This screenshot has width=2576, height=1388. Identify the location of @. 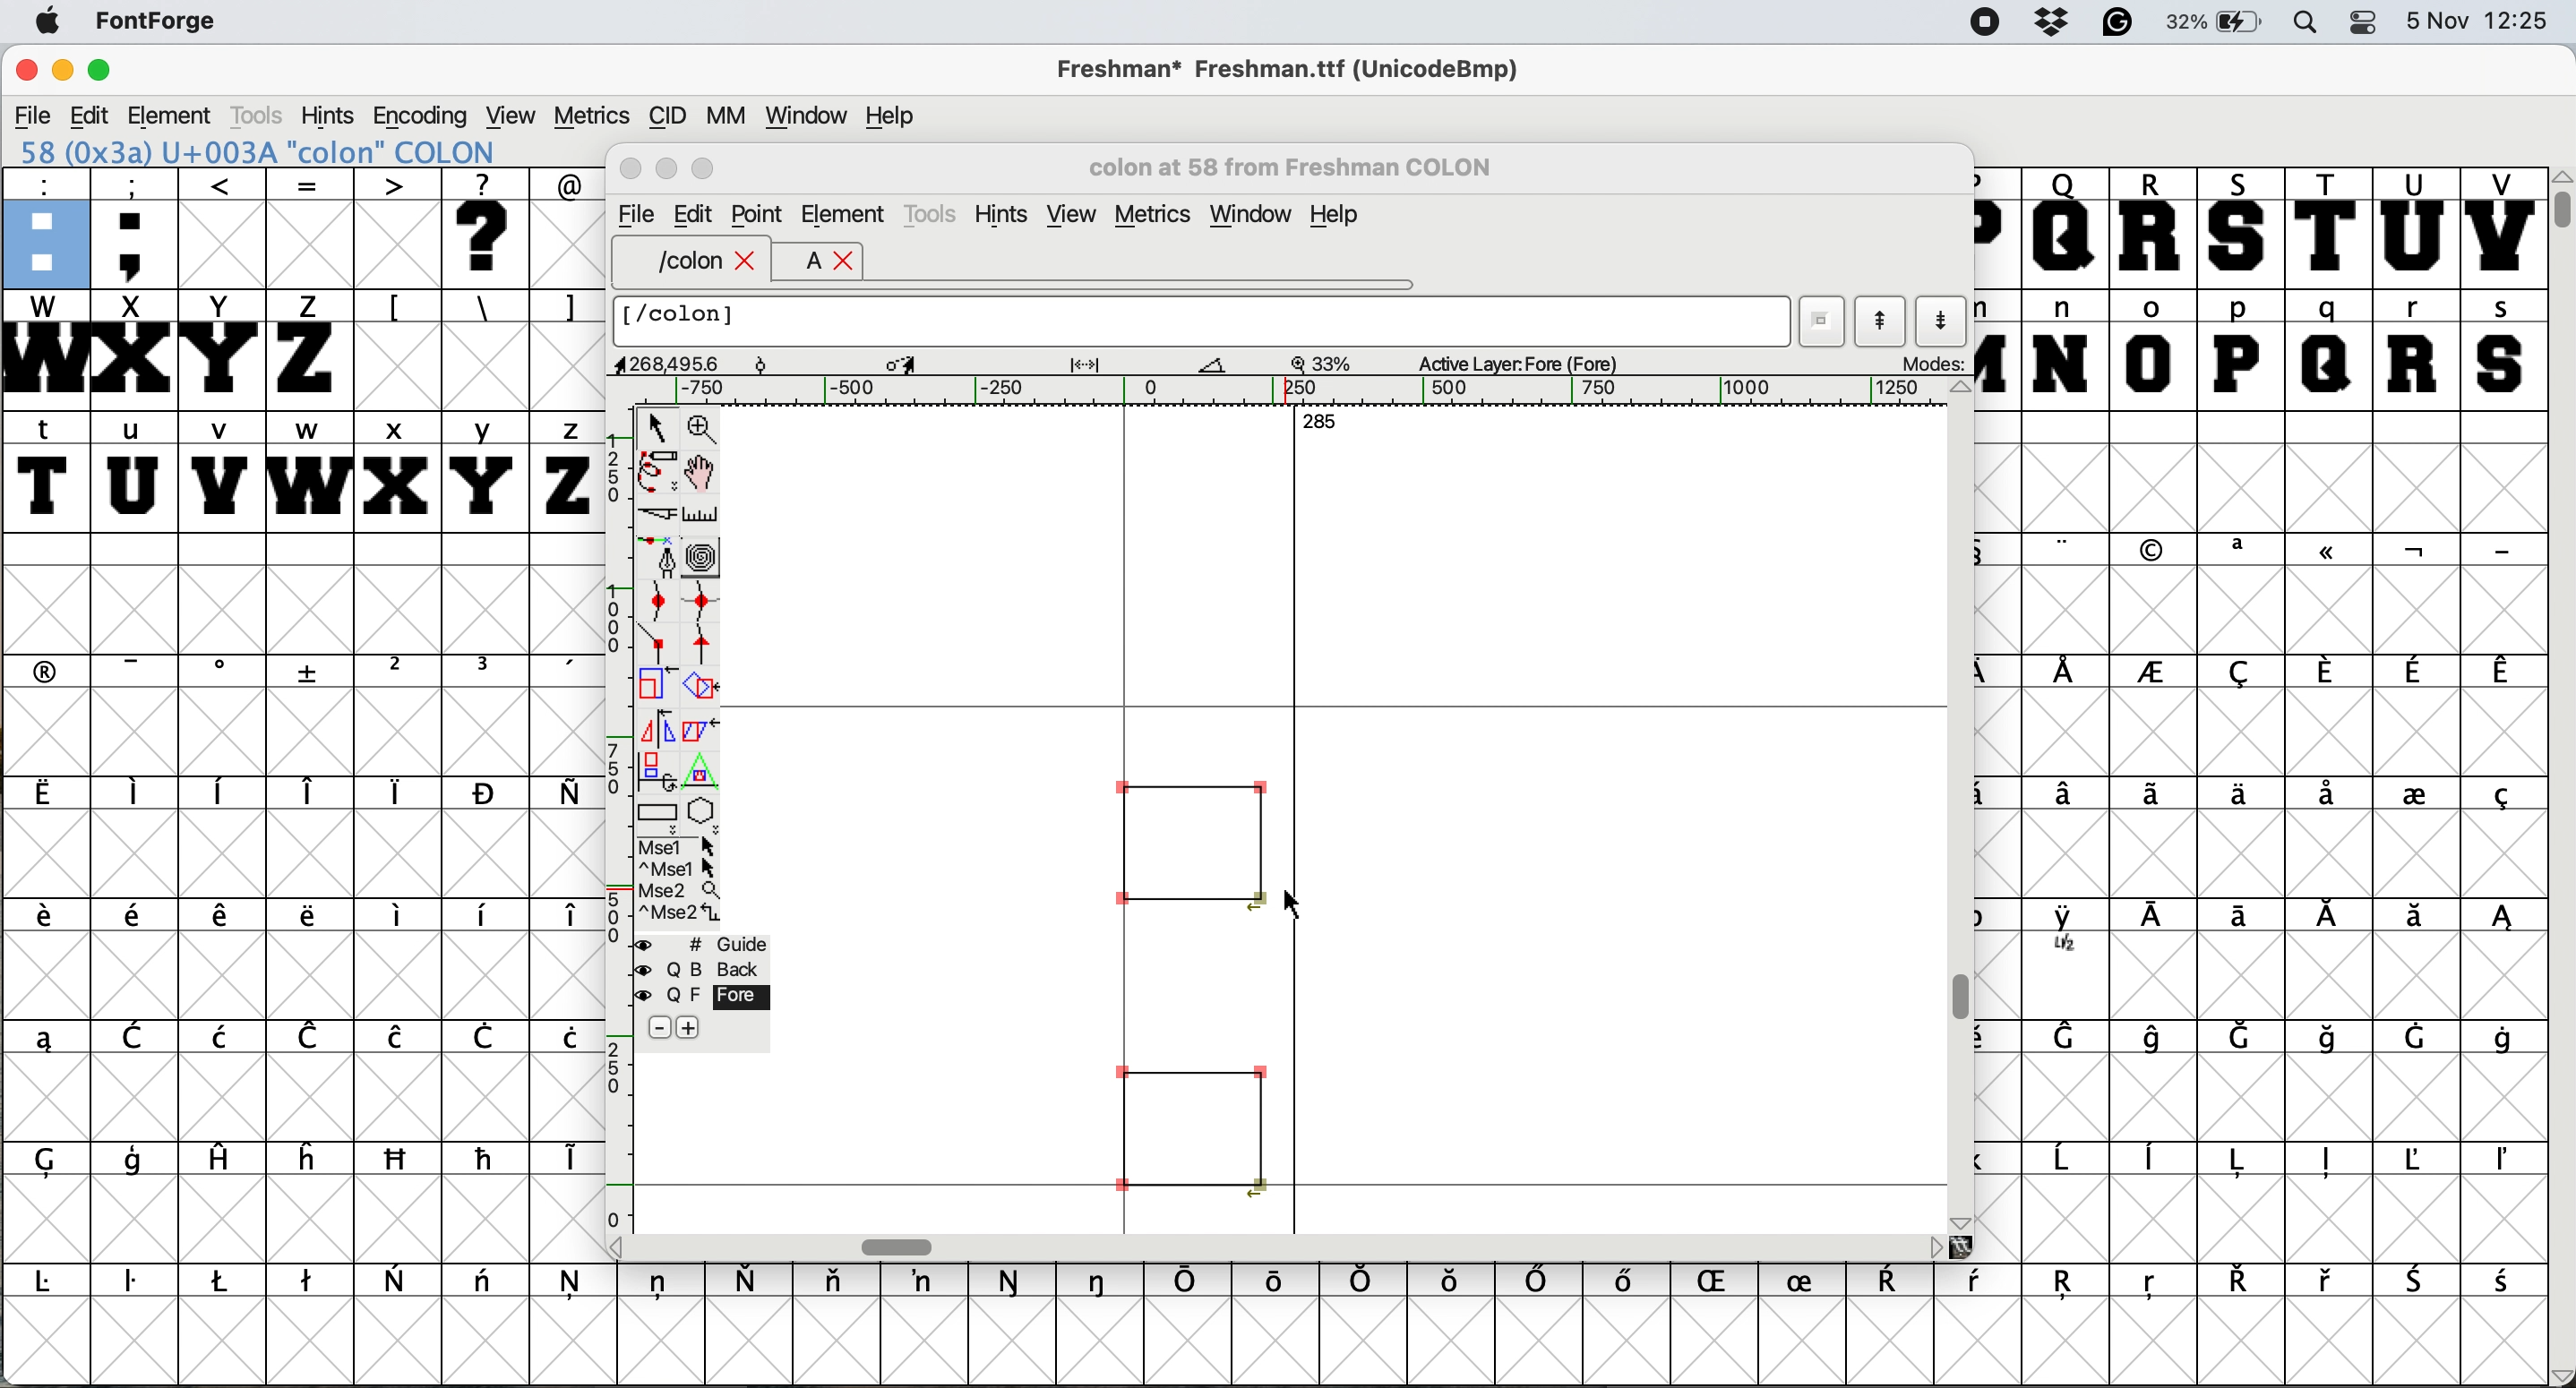
(566, 181).